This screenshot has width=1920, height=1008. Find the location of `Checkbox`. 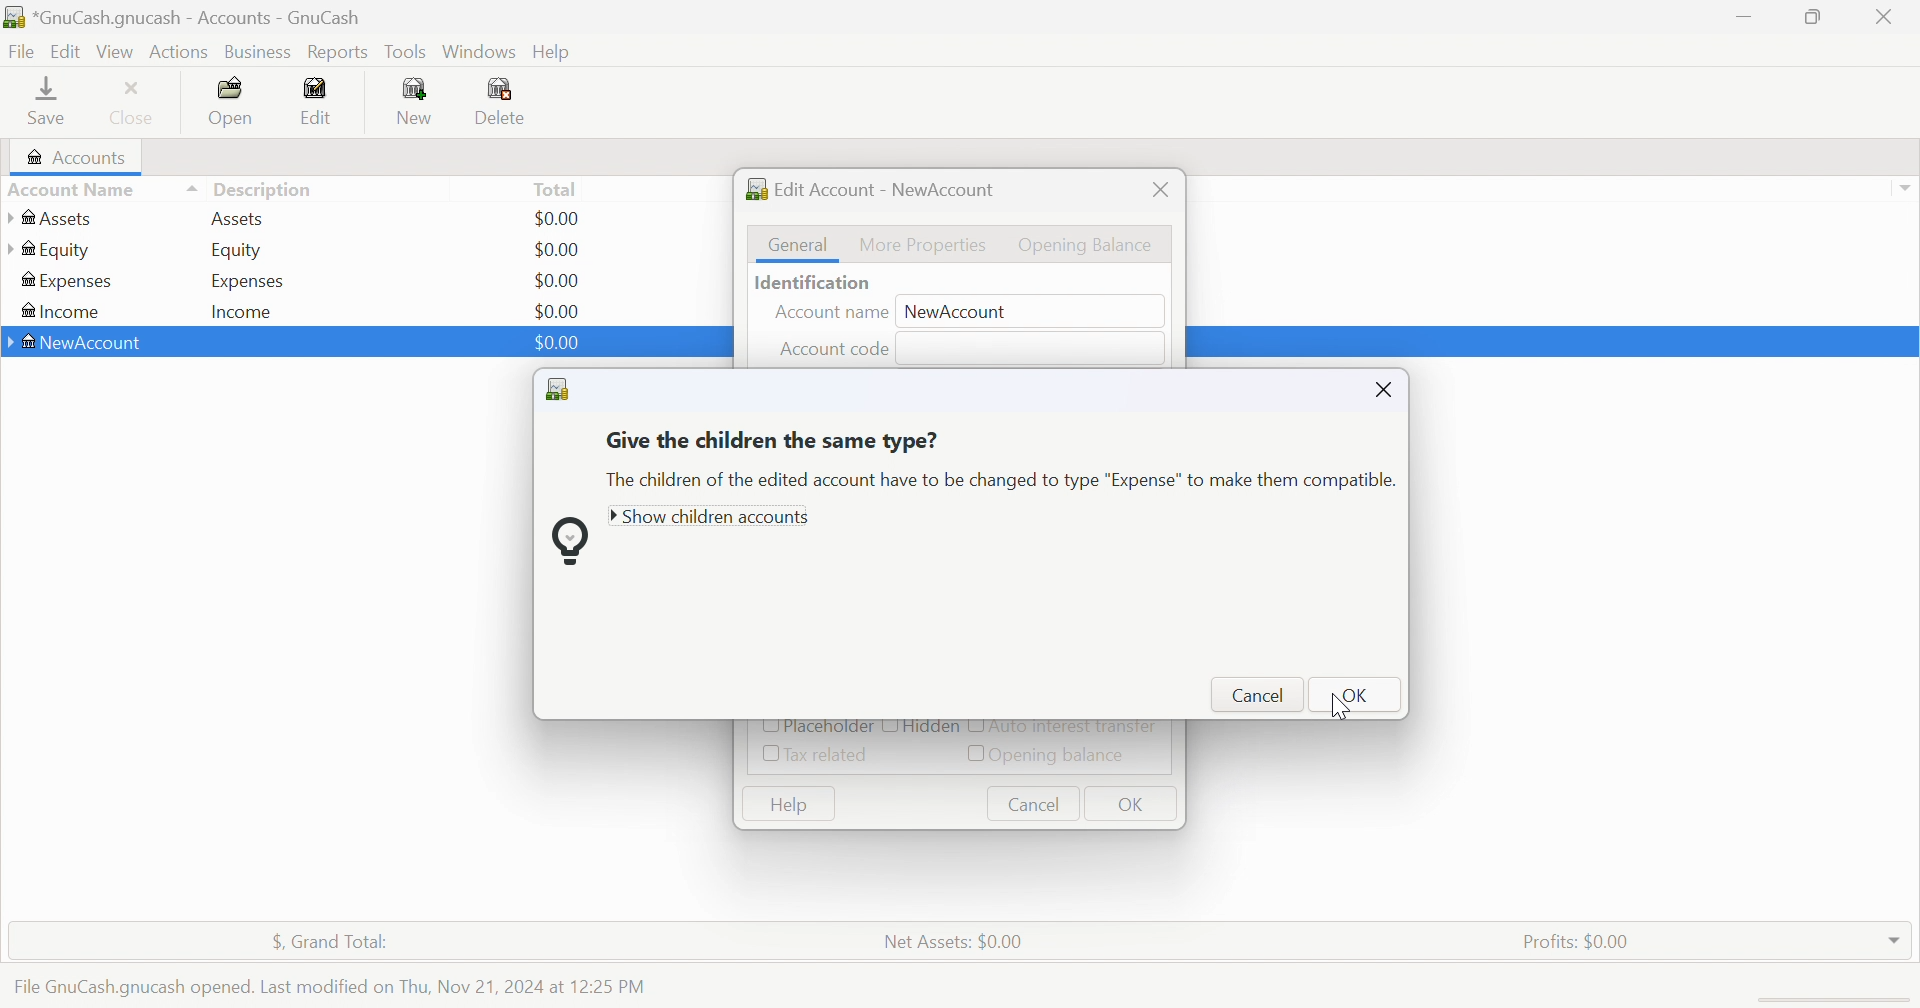

Checkbox is located at coordinates (761, 726).